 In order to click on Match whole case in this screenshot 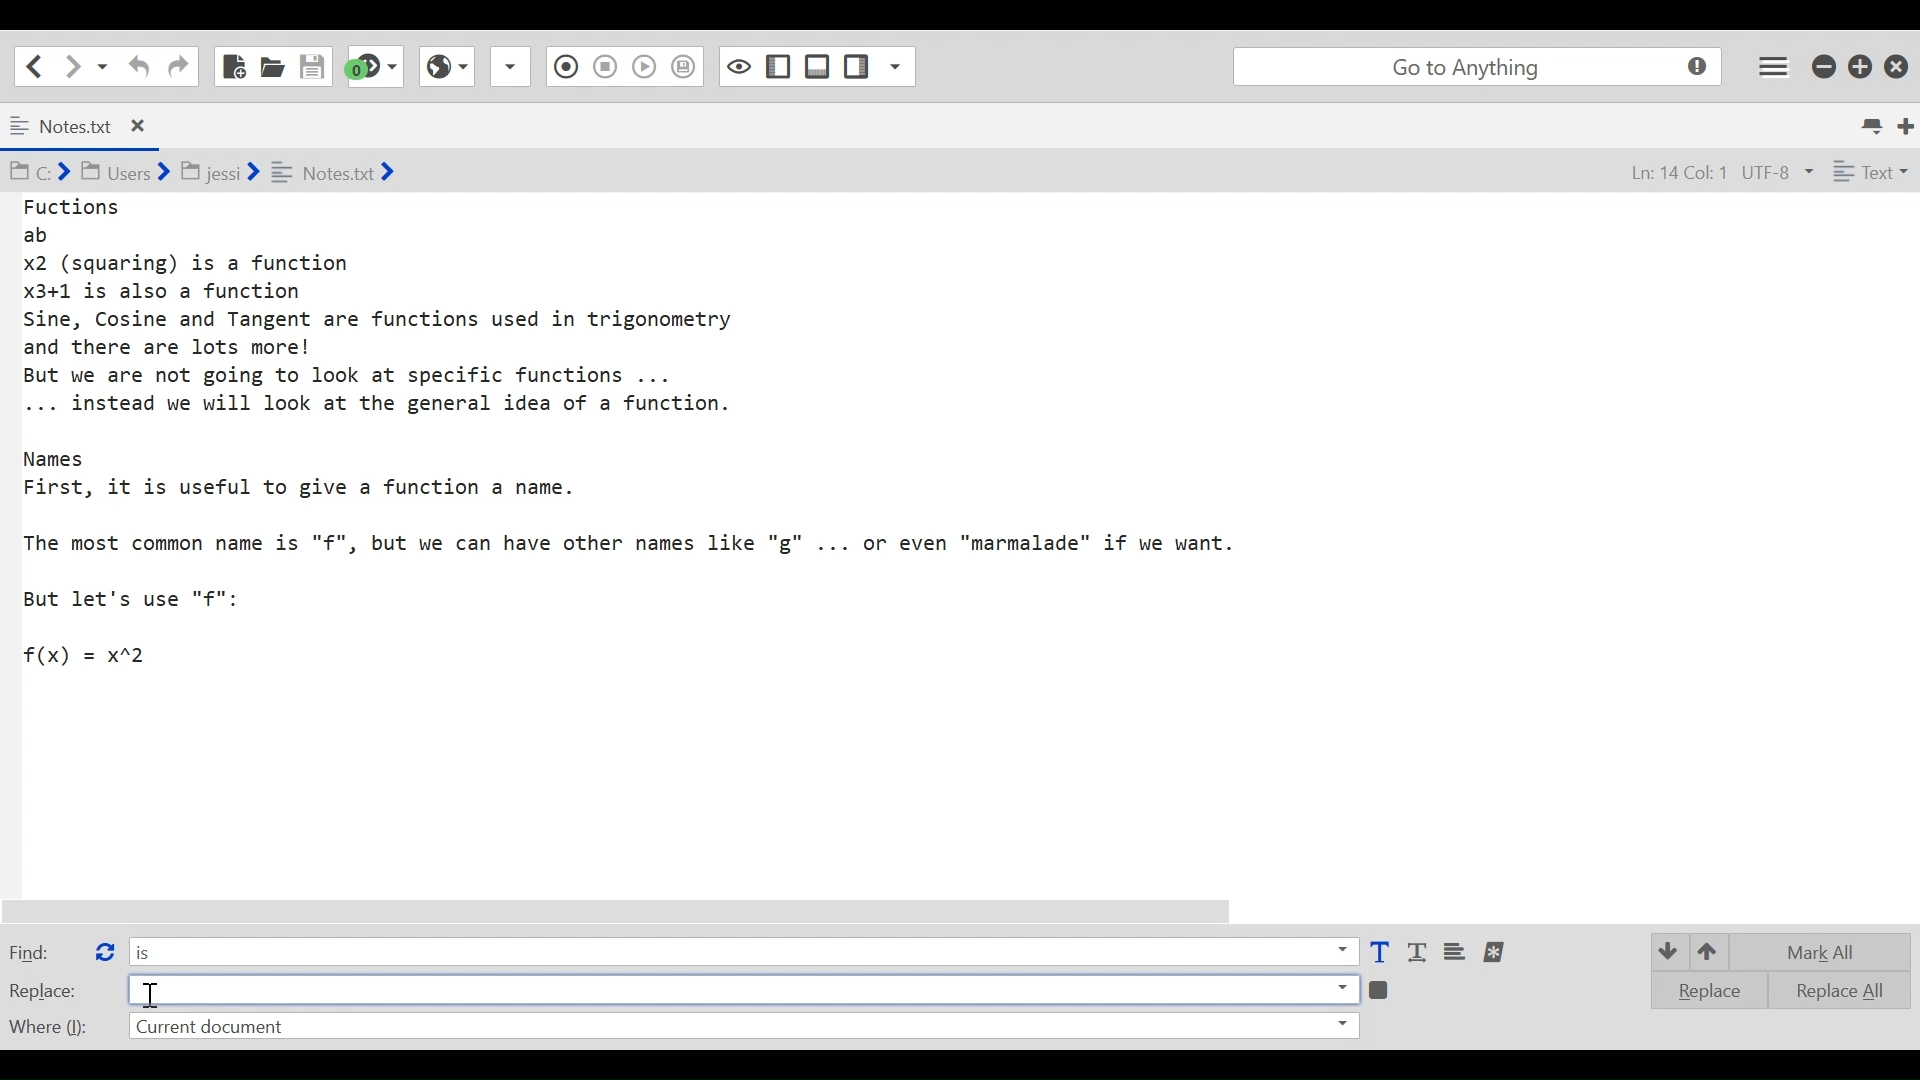, I will do `click(1420, 953)`.